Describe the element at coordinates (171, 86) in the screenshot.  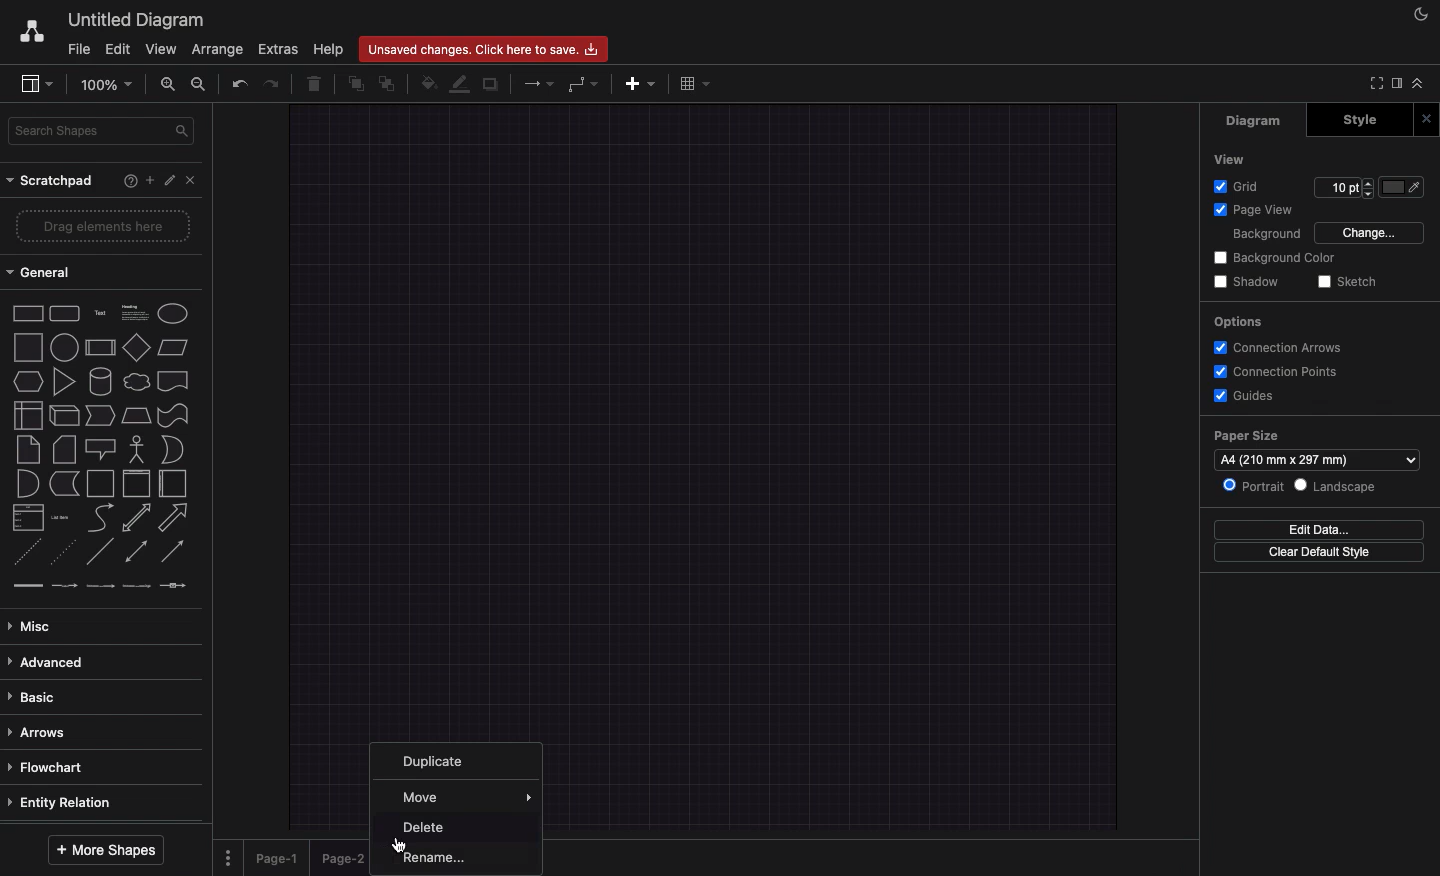
I see `Zoom in` at that location.